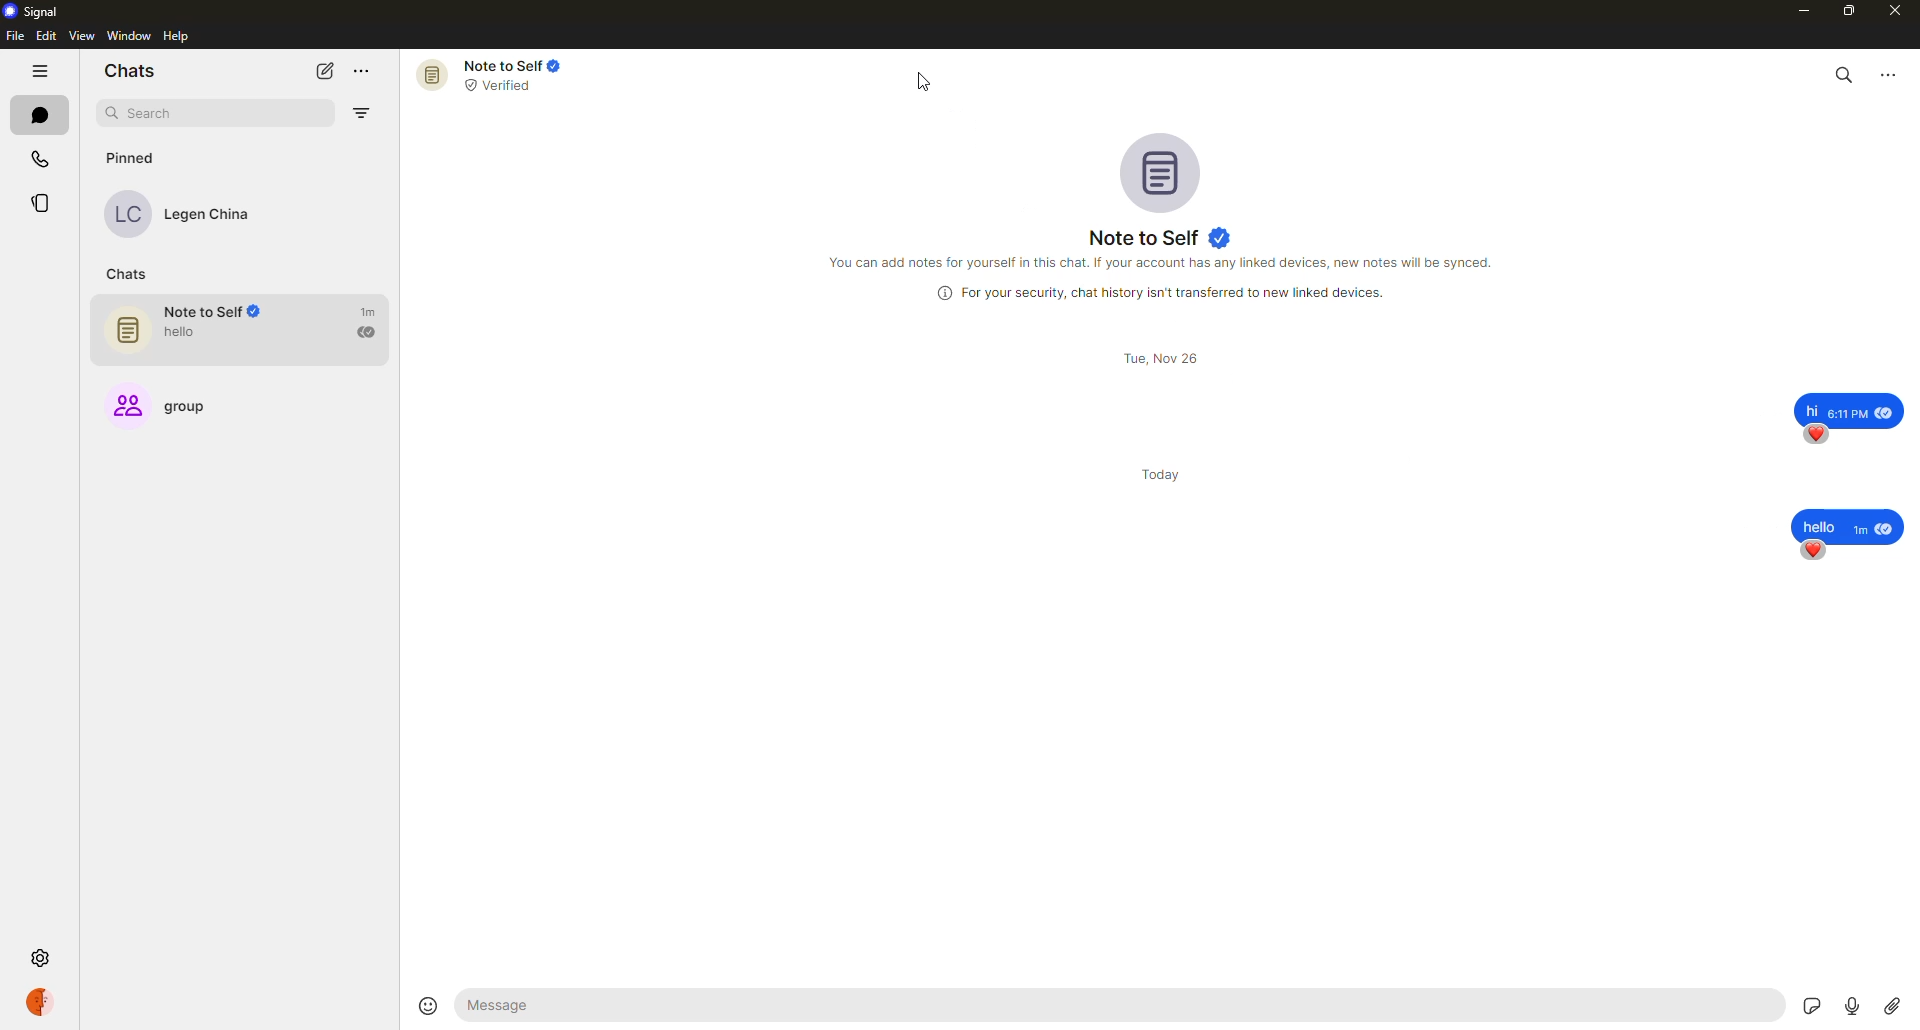  I want to click on close, so click(1897, 13).